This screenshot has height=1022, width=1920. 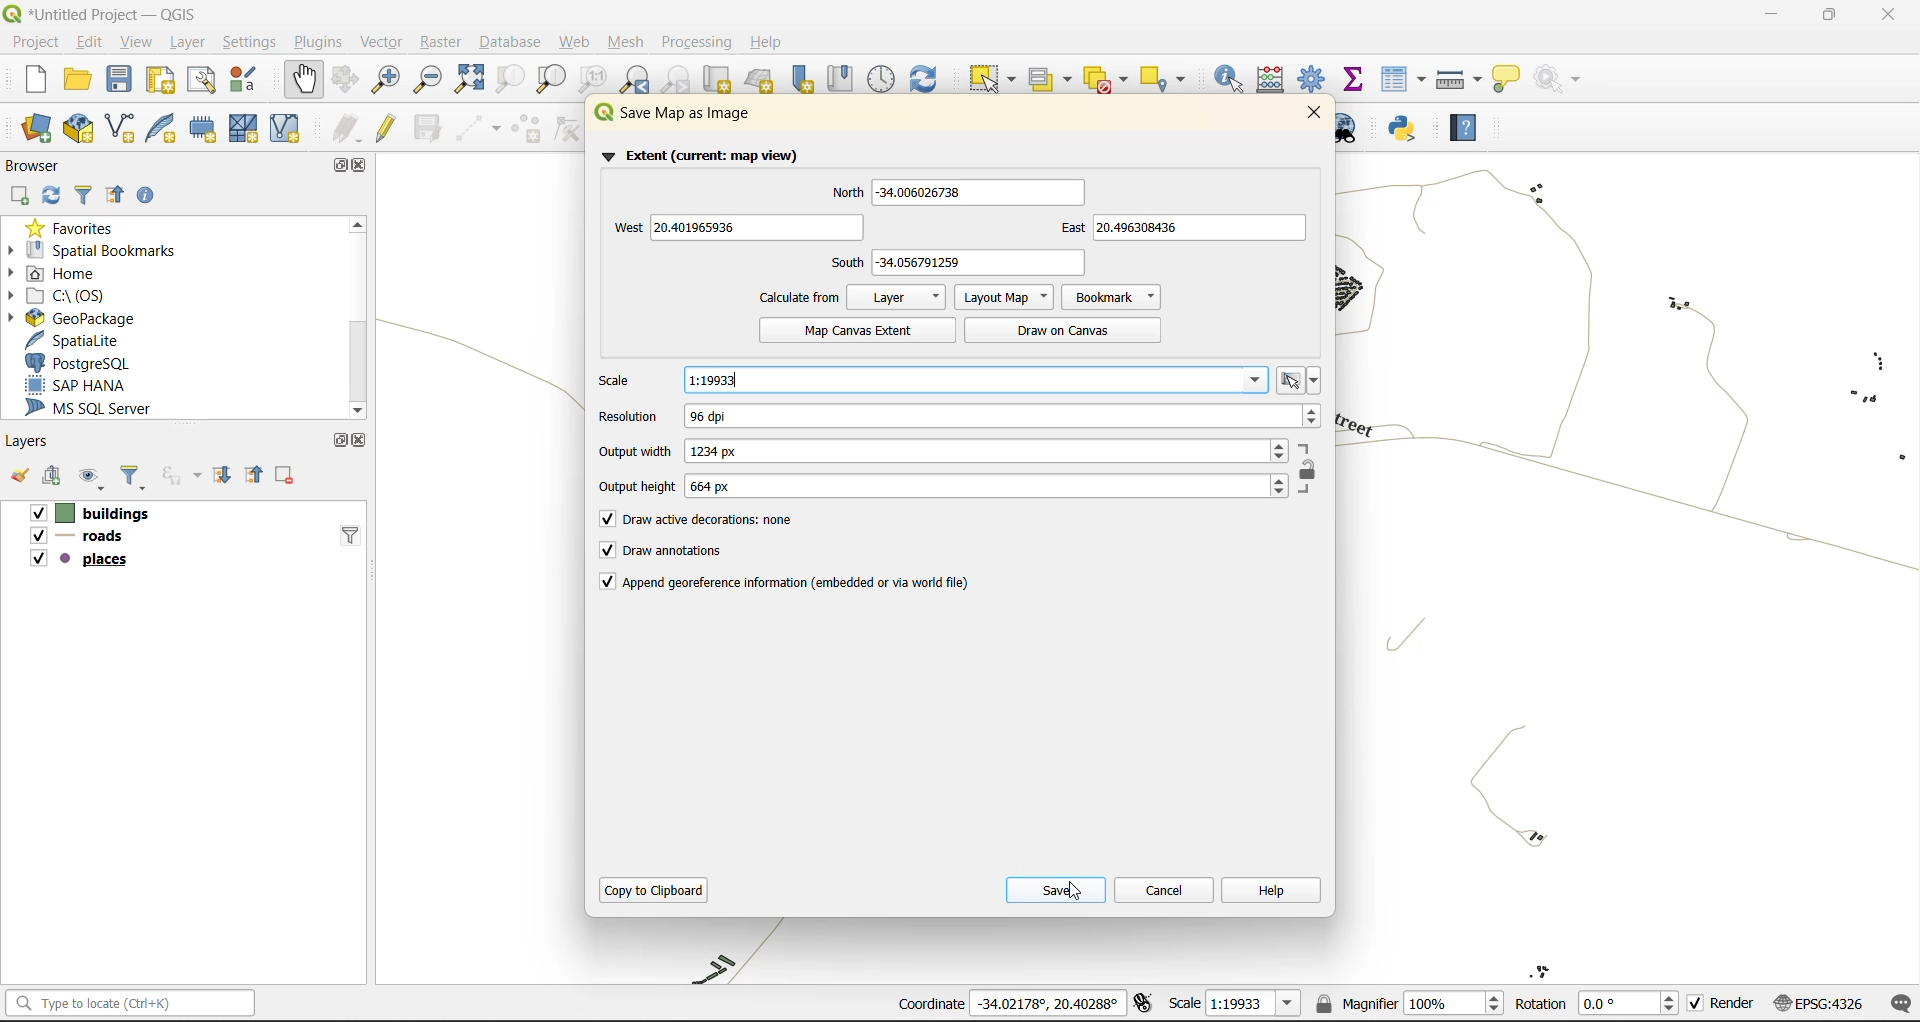 What do you see at coordinates (700, 44) in the screenshot?
I see `processing` at bounding box center [700, 44].